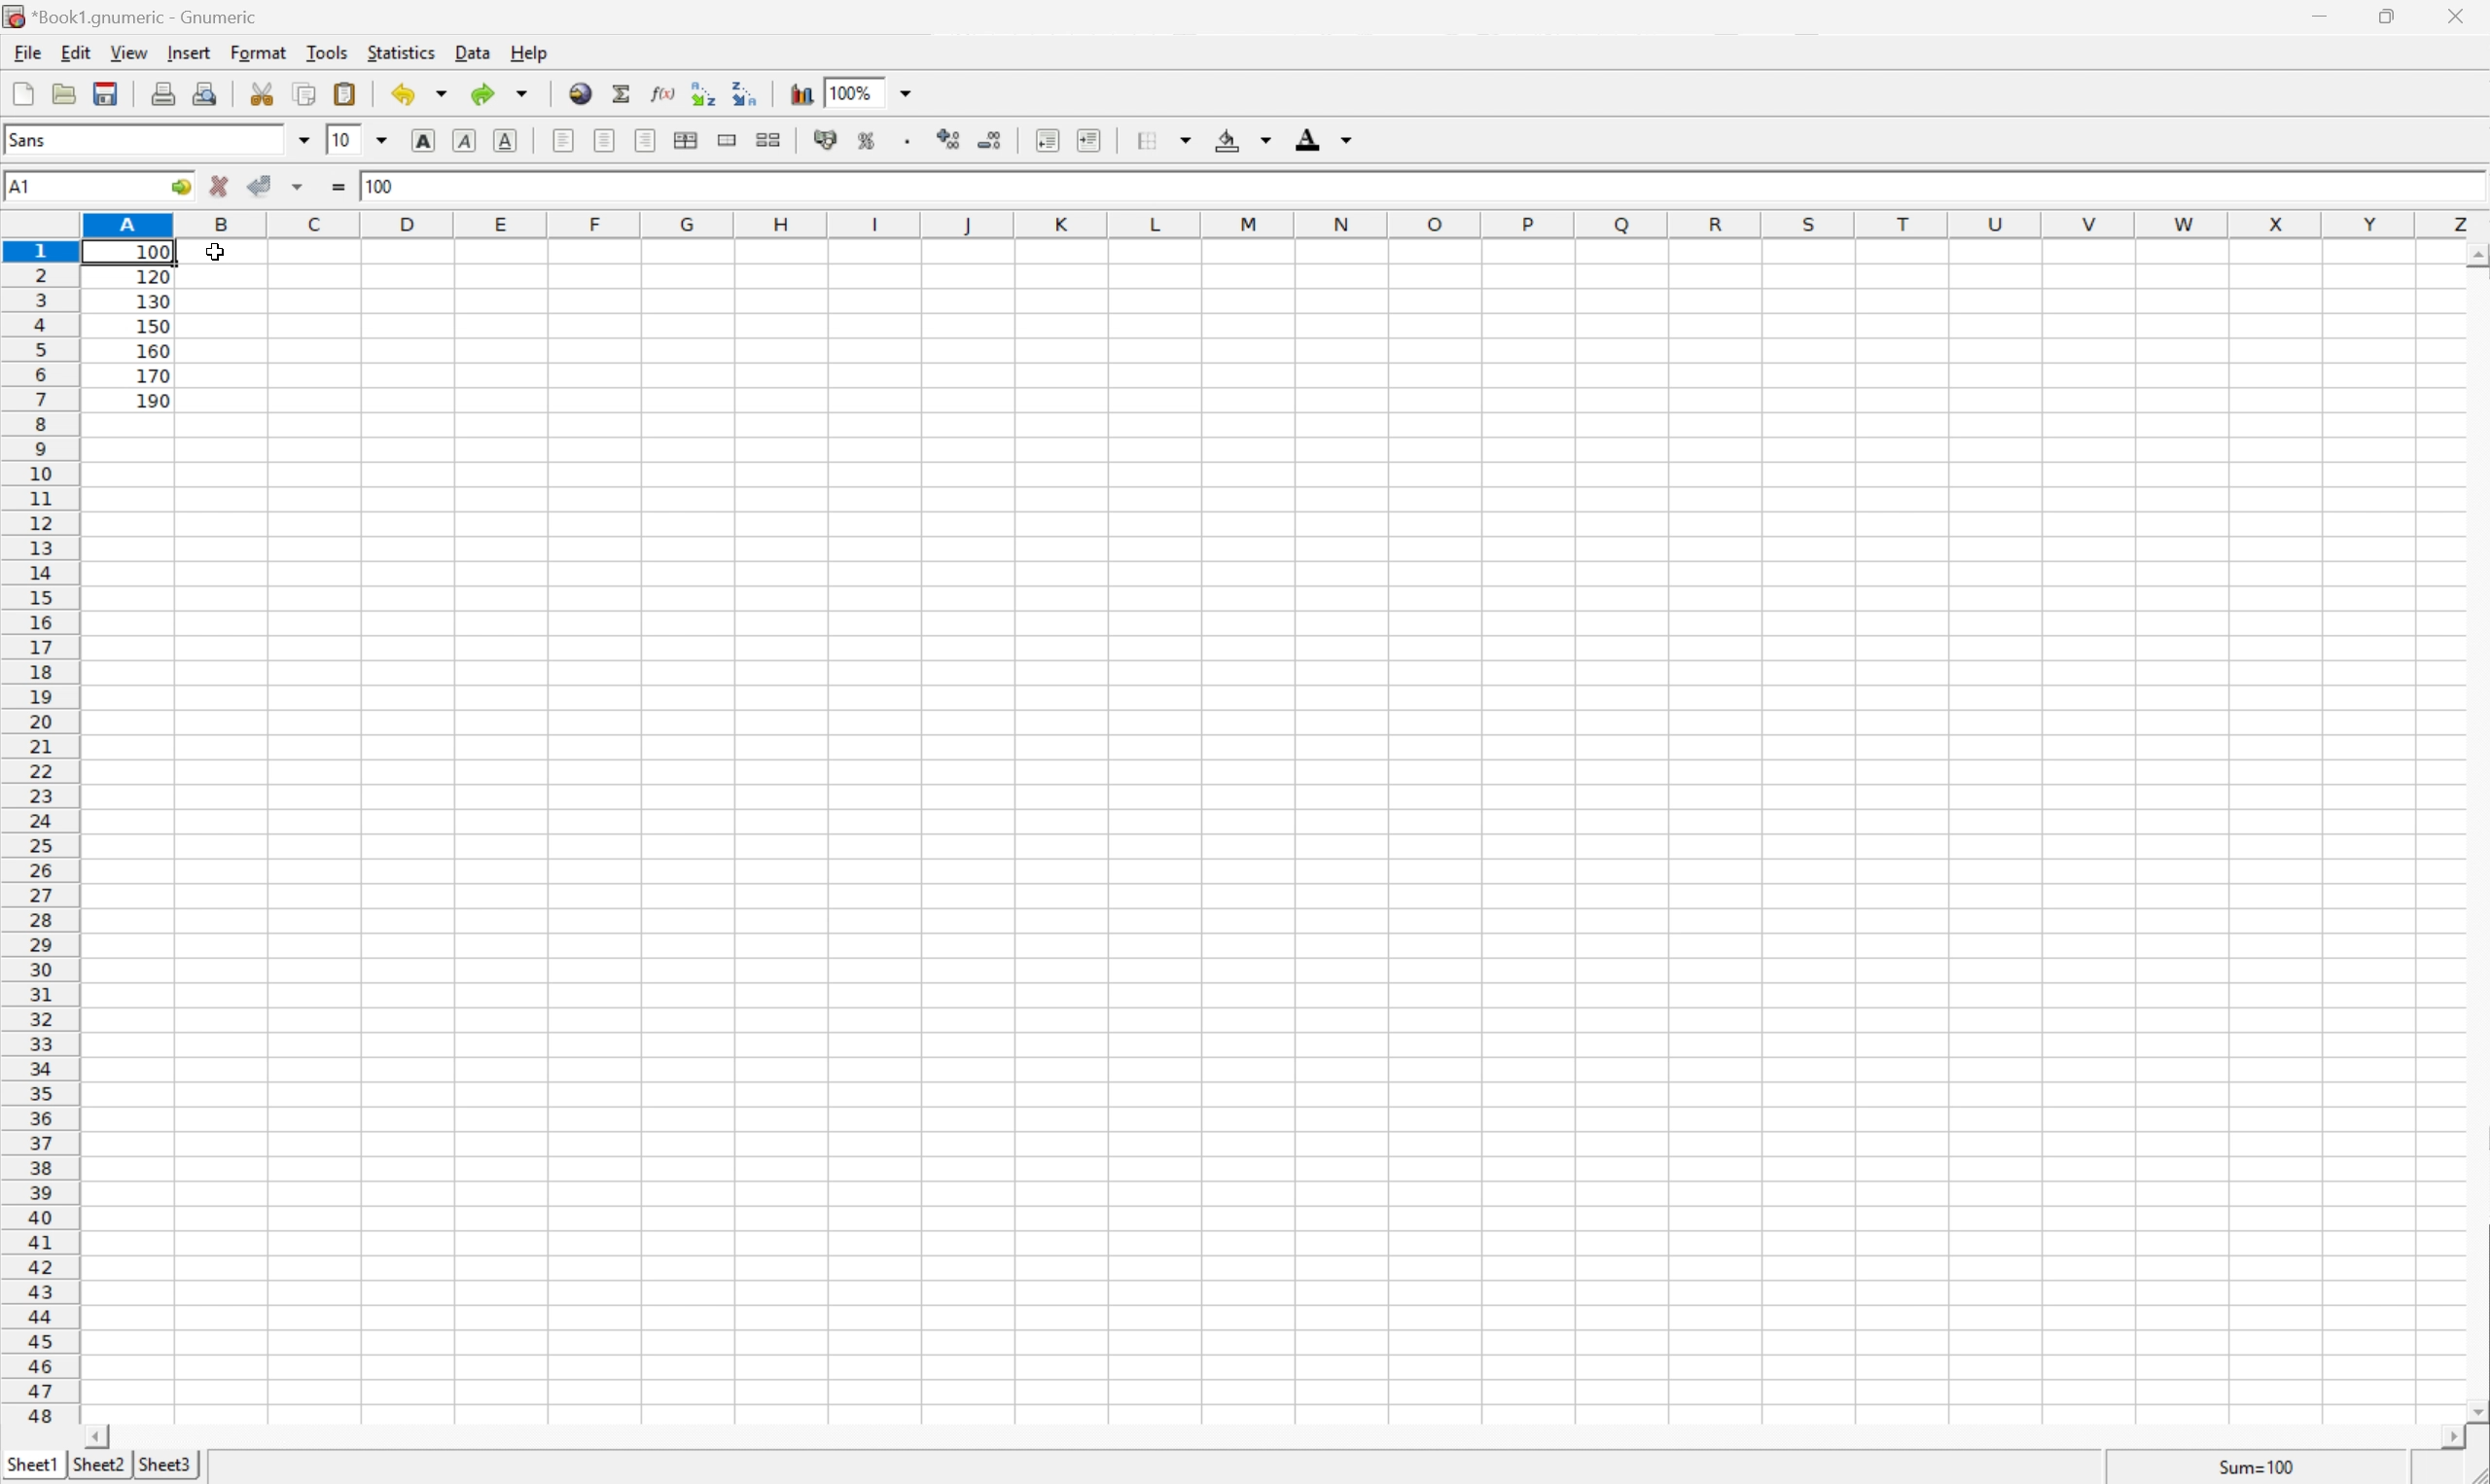 The image size is (2490, 1484). Describe the element at coordinates (830, 140) in the screenshot. I see `Format the selection as accounting` at that location.